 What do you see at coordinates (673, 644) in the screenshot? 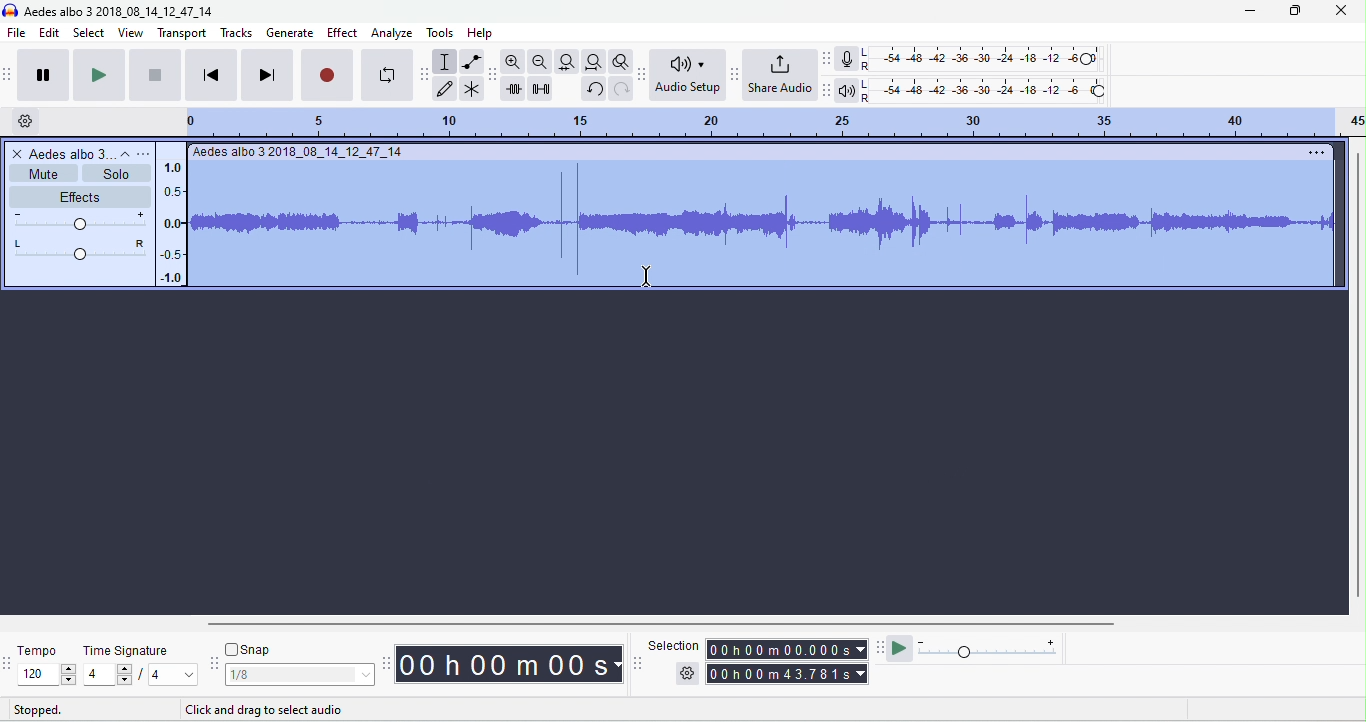
I see `selection` at bounding box center [673, 644].